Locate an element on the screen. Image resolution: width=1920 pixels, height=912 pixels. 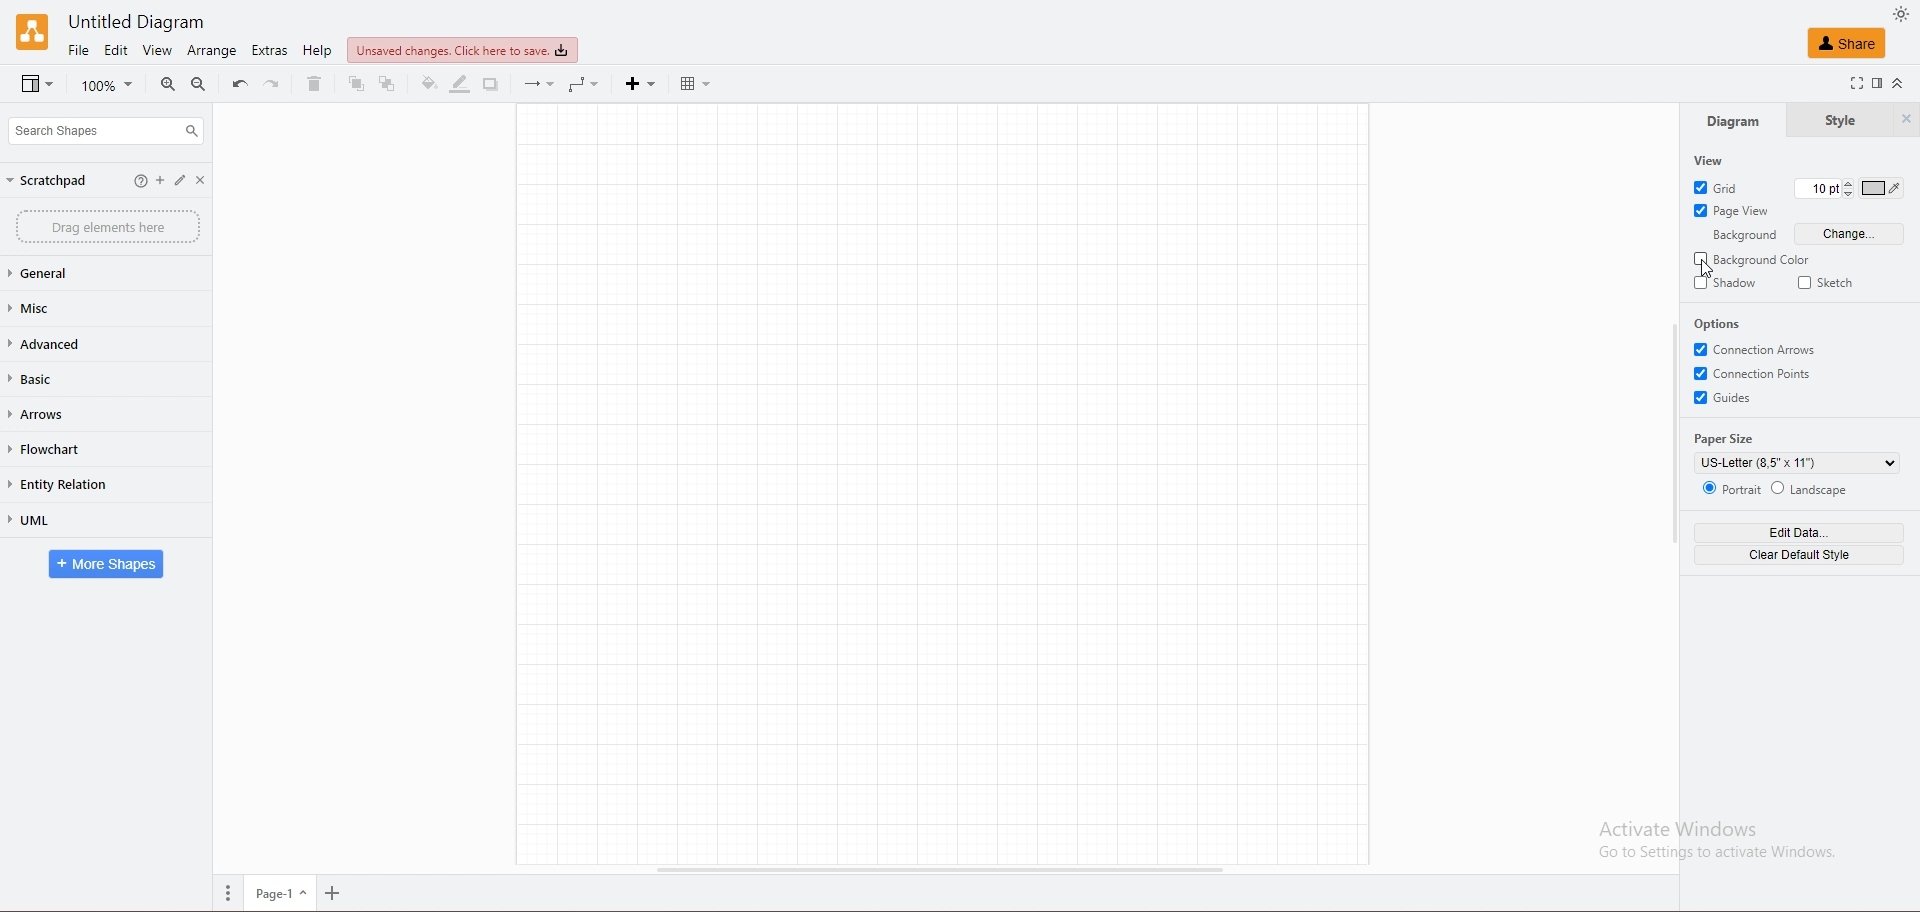
click to save is located at coordinates (462, 49).